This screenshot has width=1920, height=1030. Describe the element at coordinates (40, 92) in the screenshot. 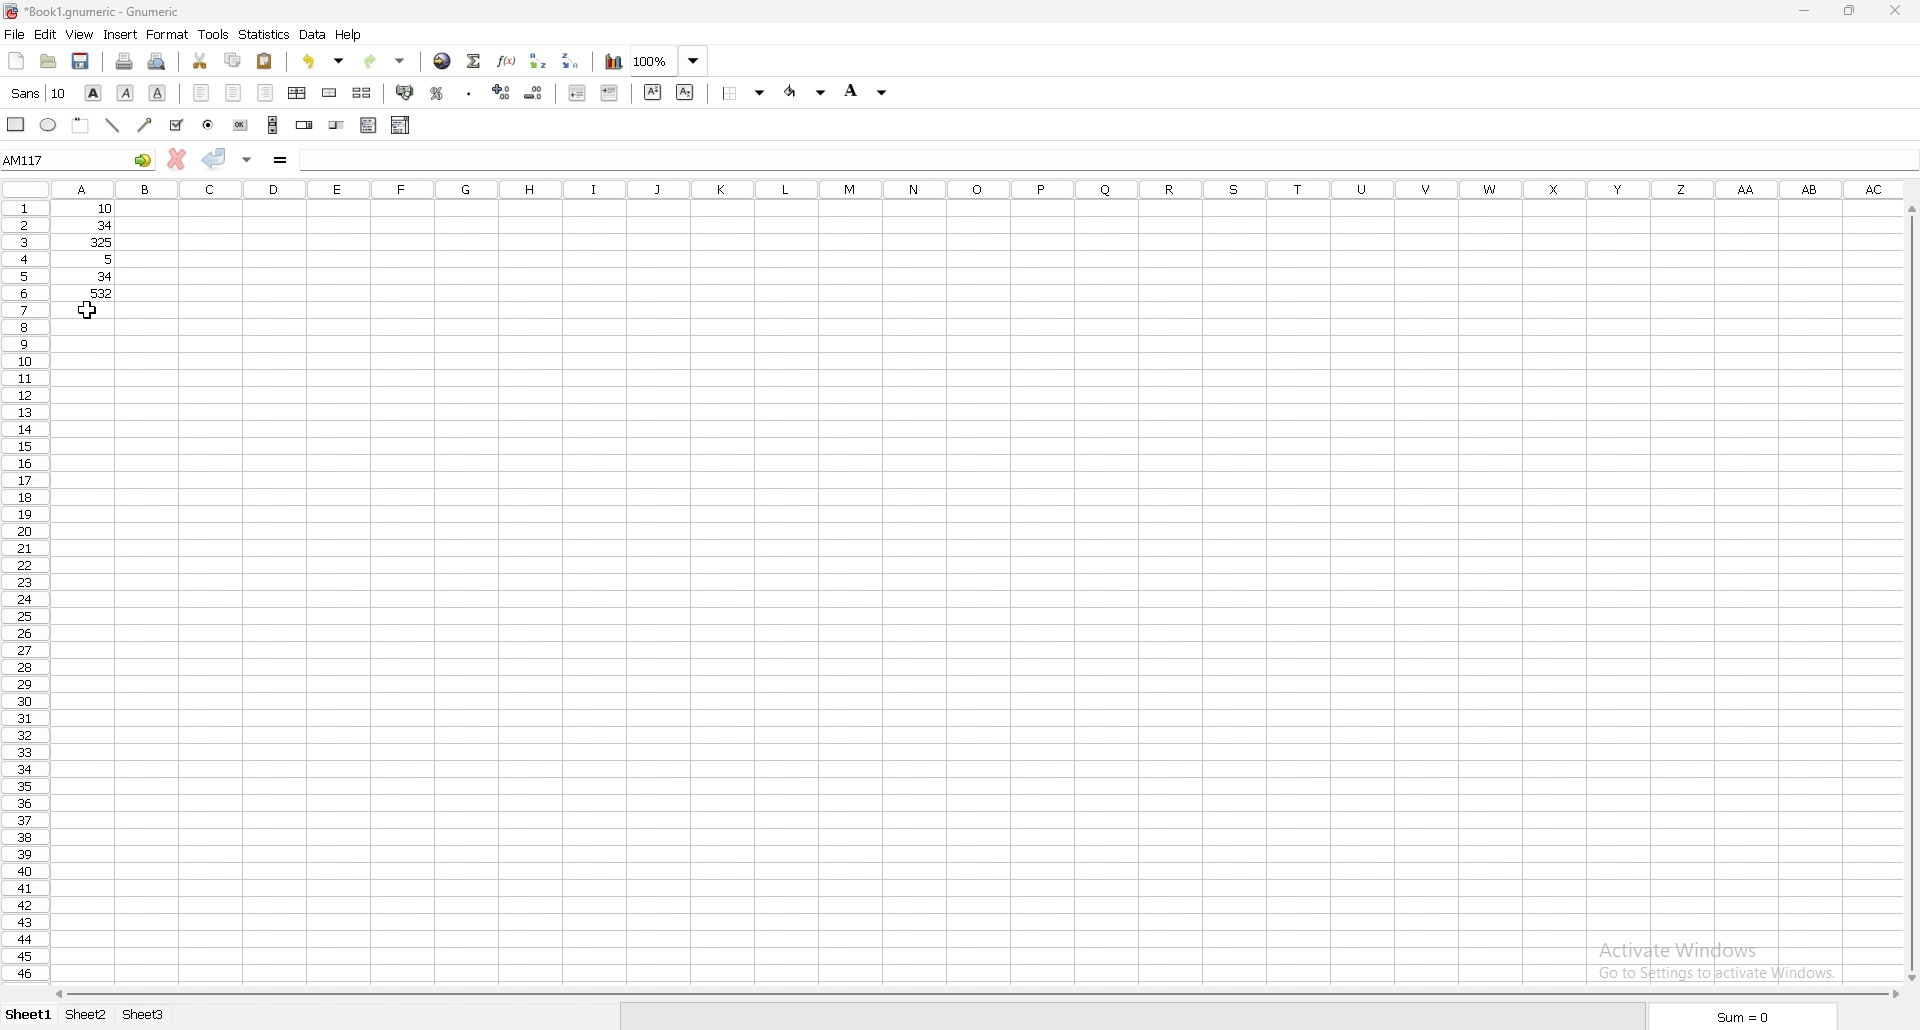

I see `font` at that location.